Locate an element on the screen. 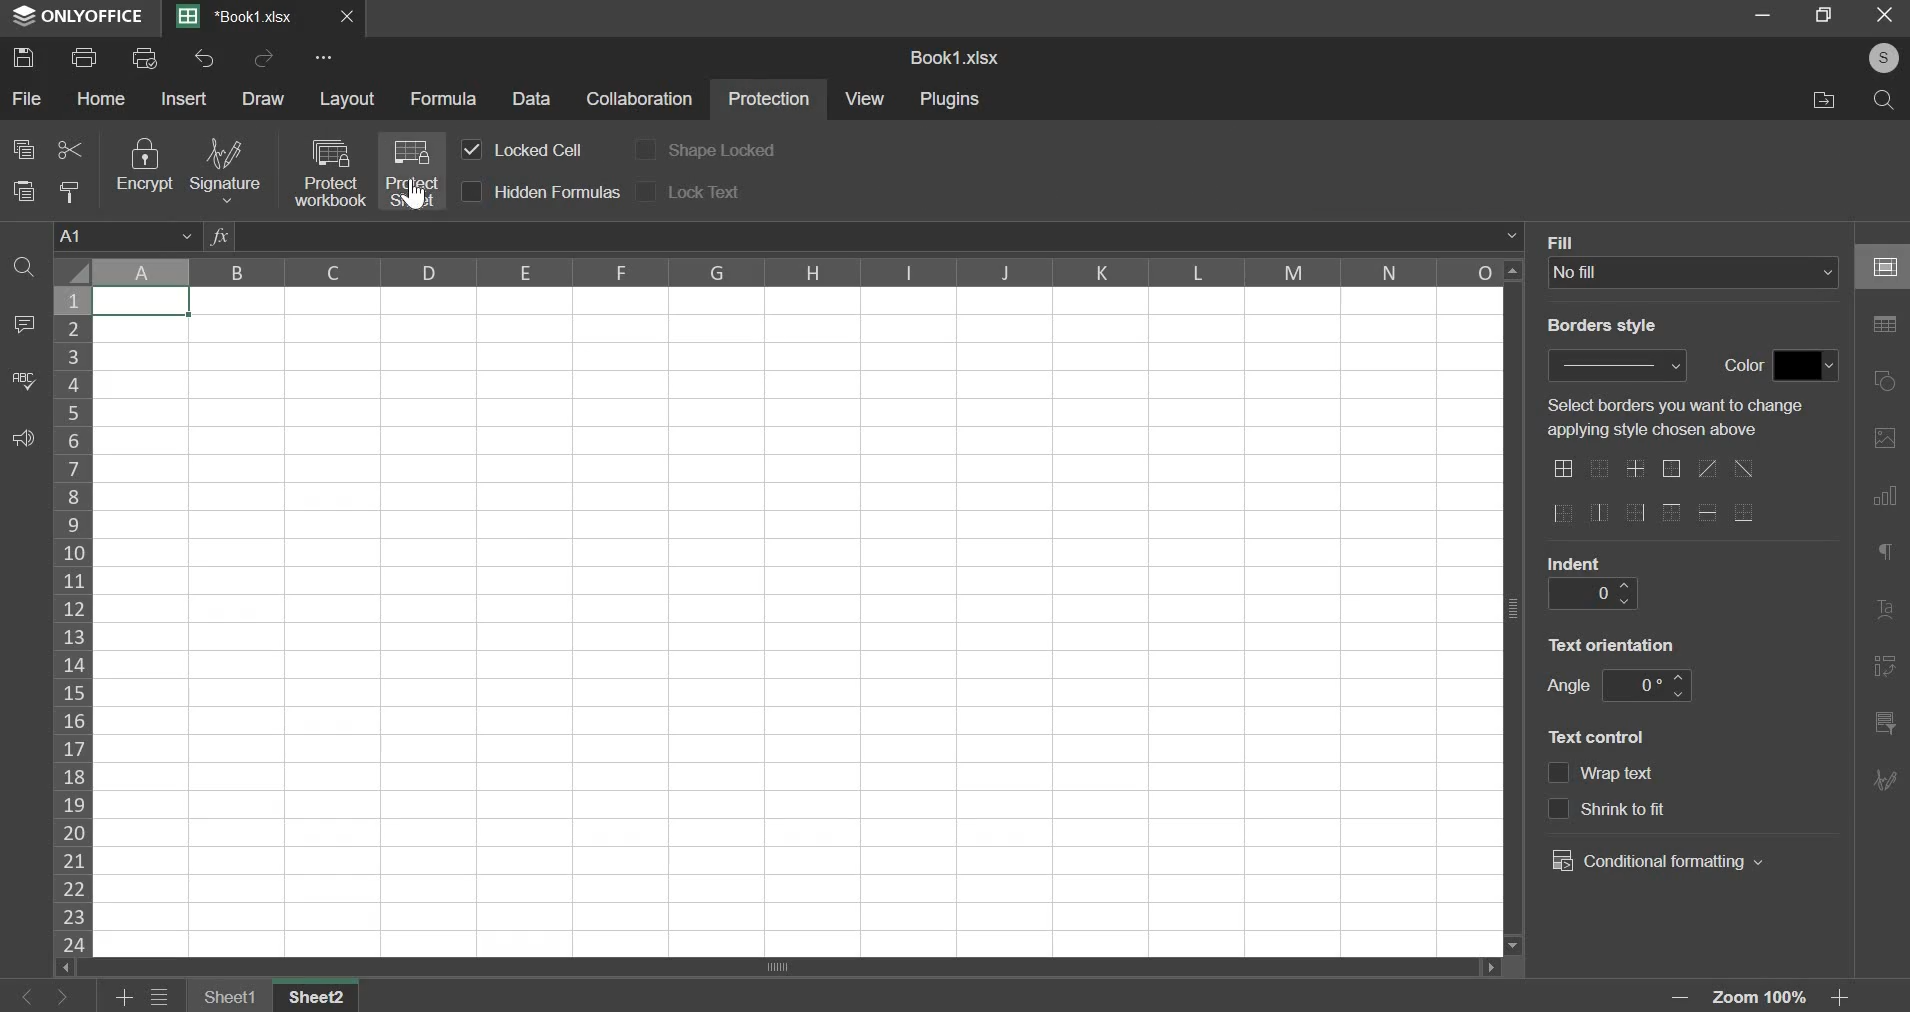  text control is located at coordinates (1601, 735).